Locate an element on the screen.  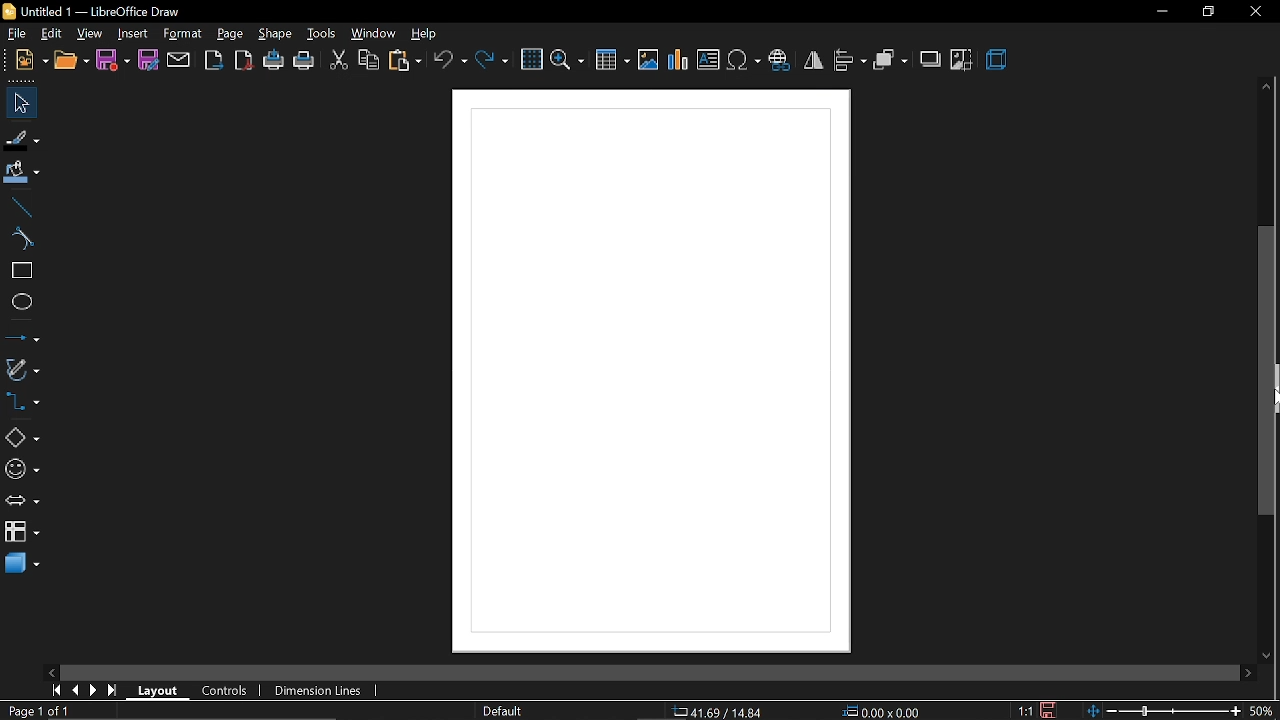
edit is located at coordinates (50, 34).